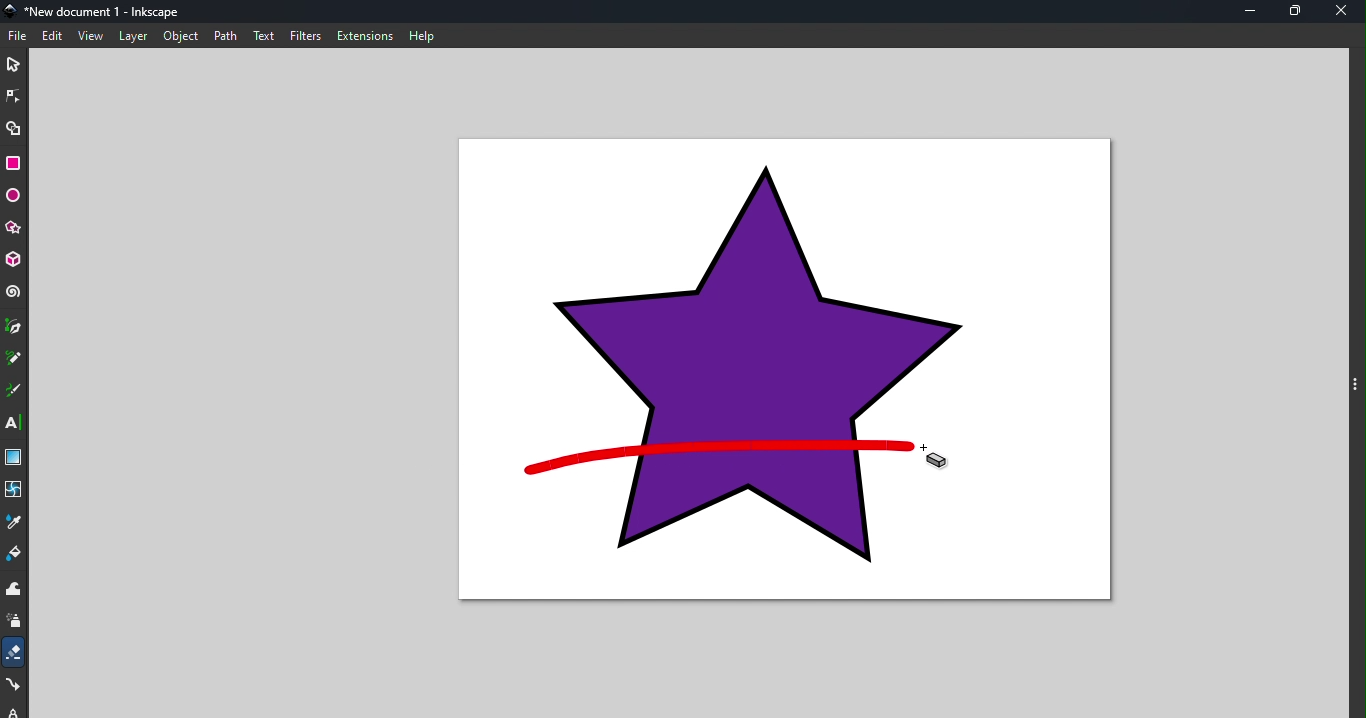  Describe the element at coordinates (14, 391) in the screenshot. I see `calligraphy tool` at that location.